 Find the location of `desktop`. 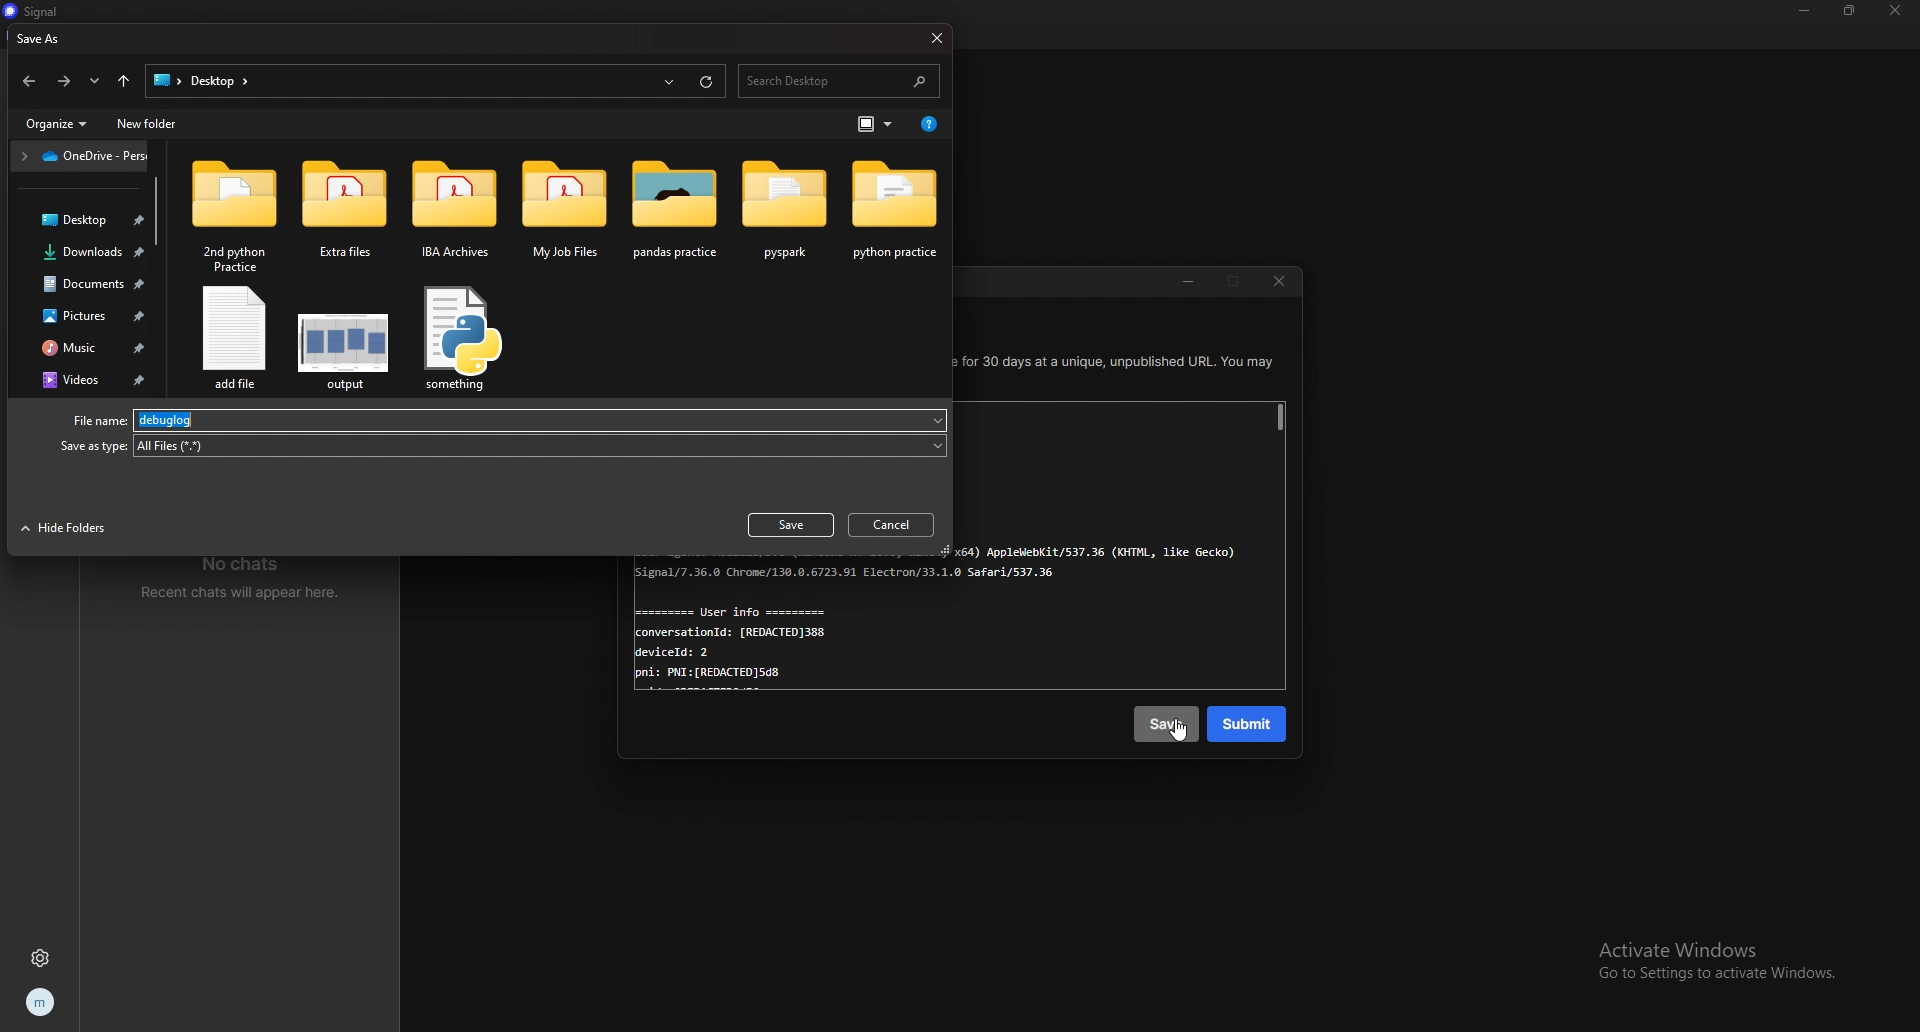

desktop is located at coordinates (84, 220).